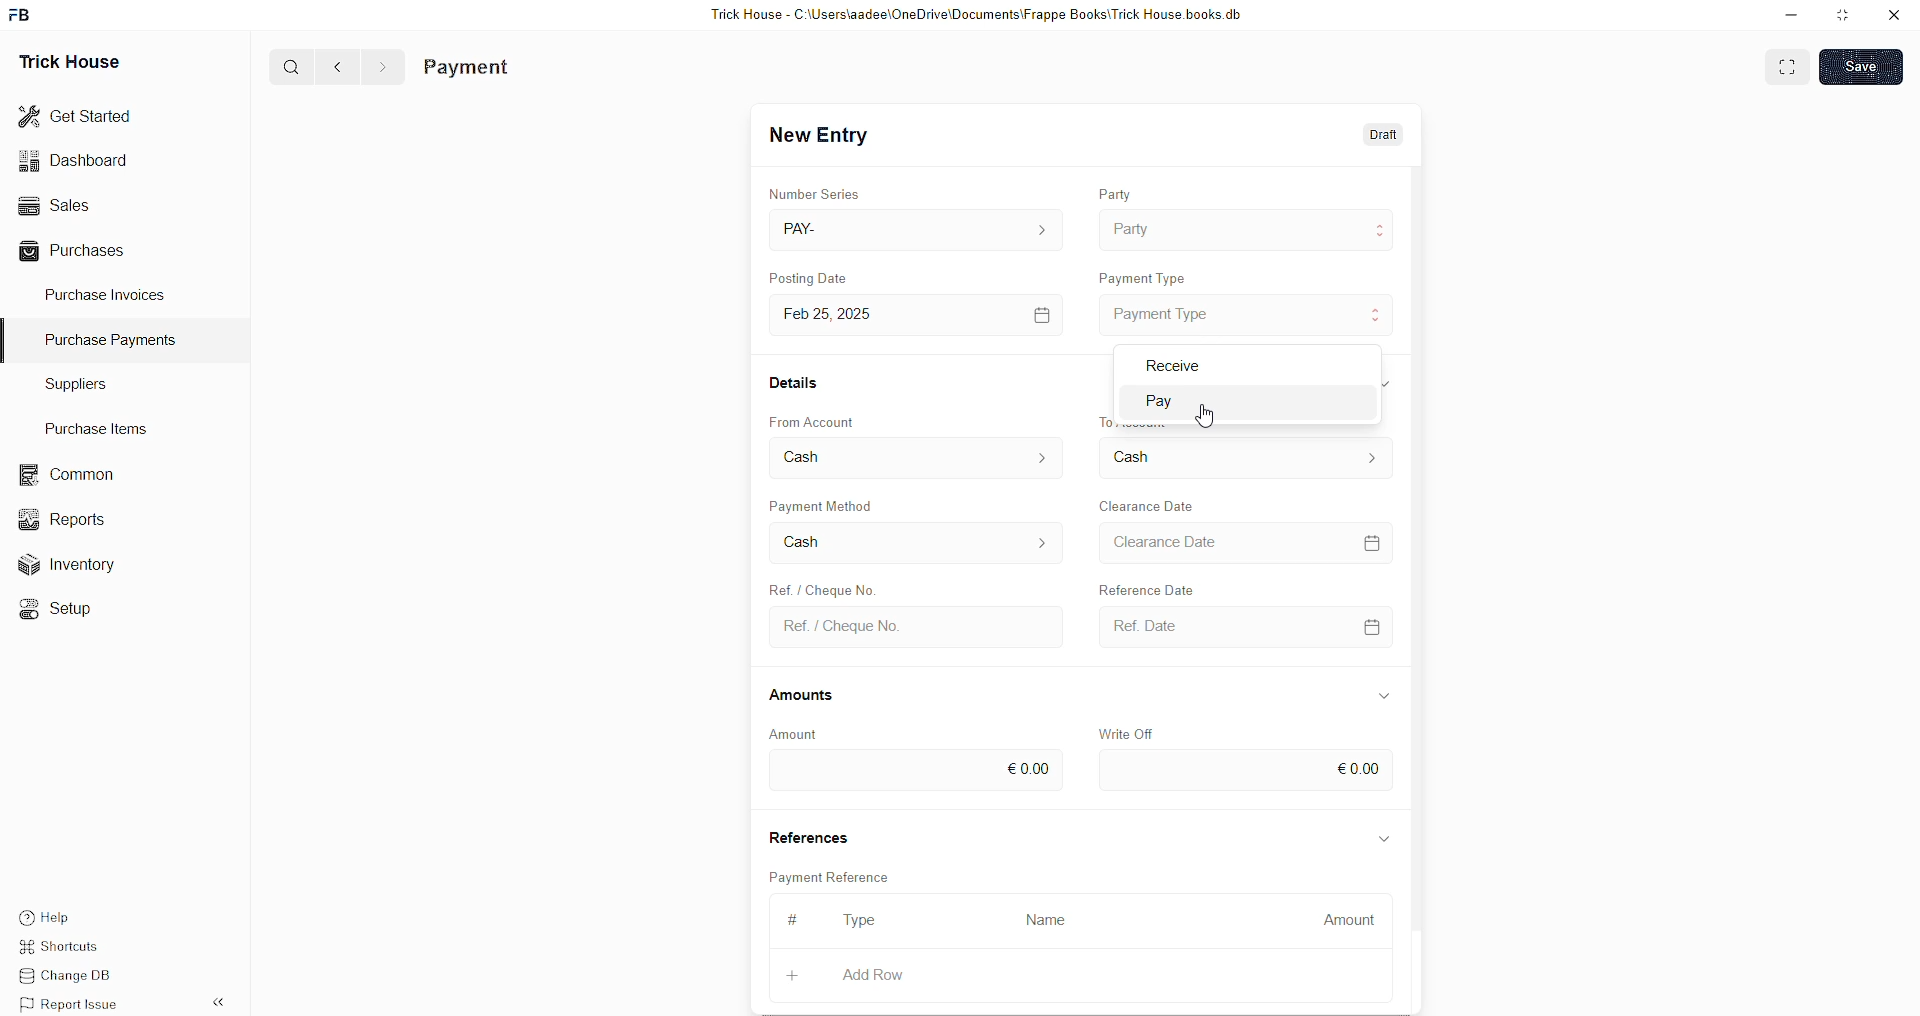 This screenshot has width=1920, height=1016. What do you see at coordinates (813, 837) in the screenshot?
I see `References` at bounding box center [813, 837].